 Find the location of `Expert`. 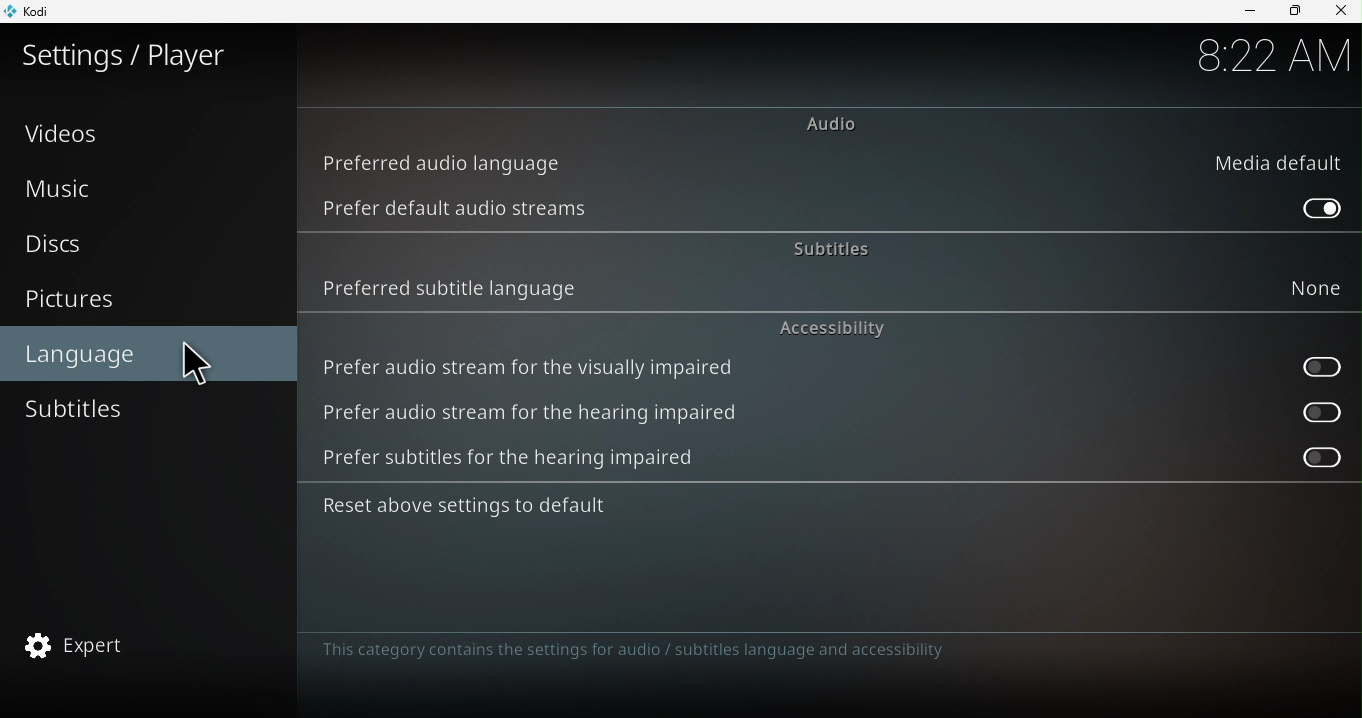

Expert is located at coordinates (136, 649).